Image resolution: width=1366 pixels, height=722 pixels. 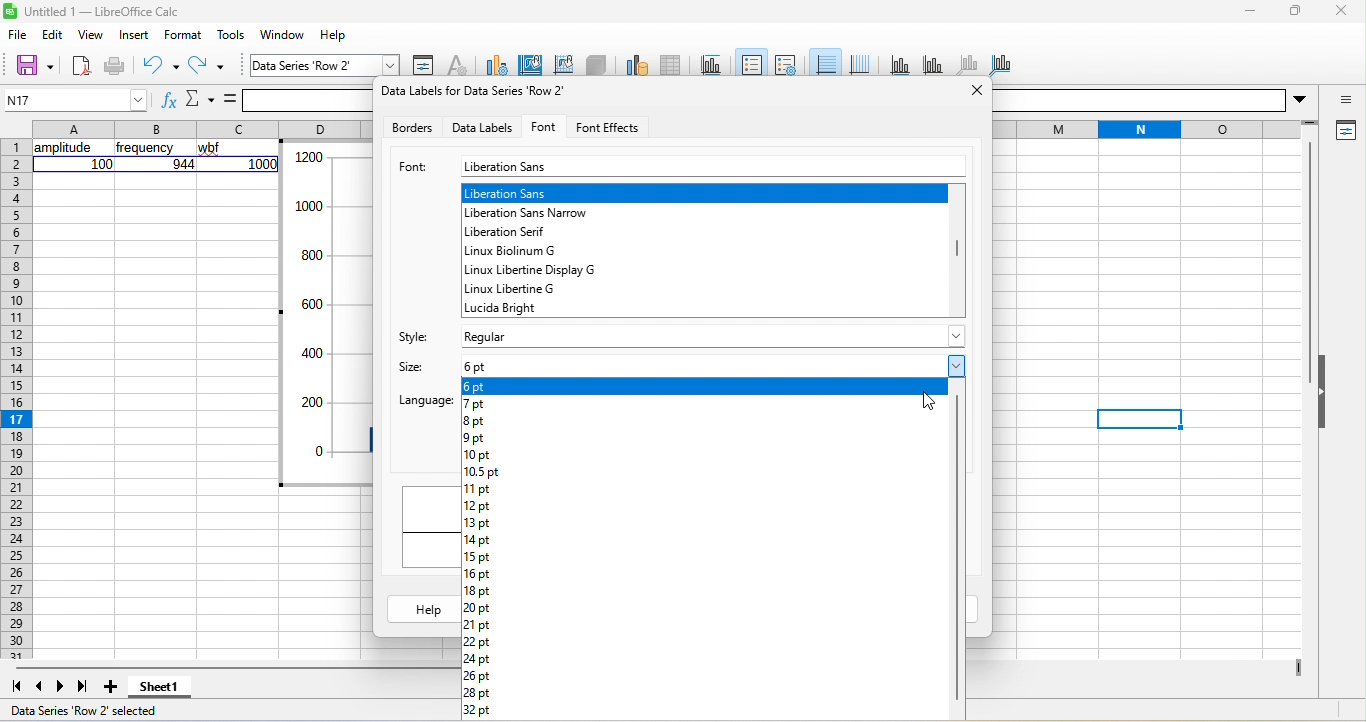 What do you see at coordinates (161, 65) in the screenshot?
I see `undo` at bounding box center [161, 65].